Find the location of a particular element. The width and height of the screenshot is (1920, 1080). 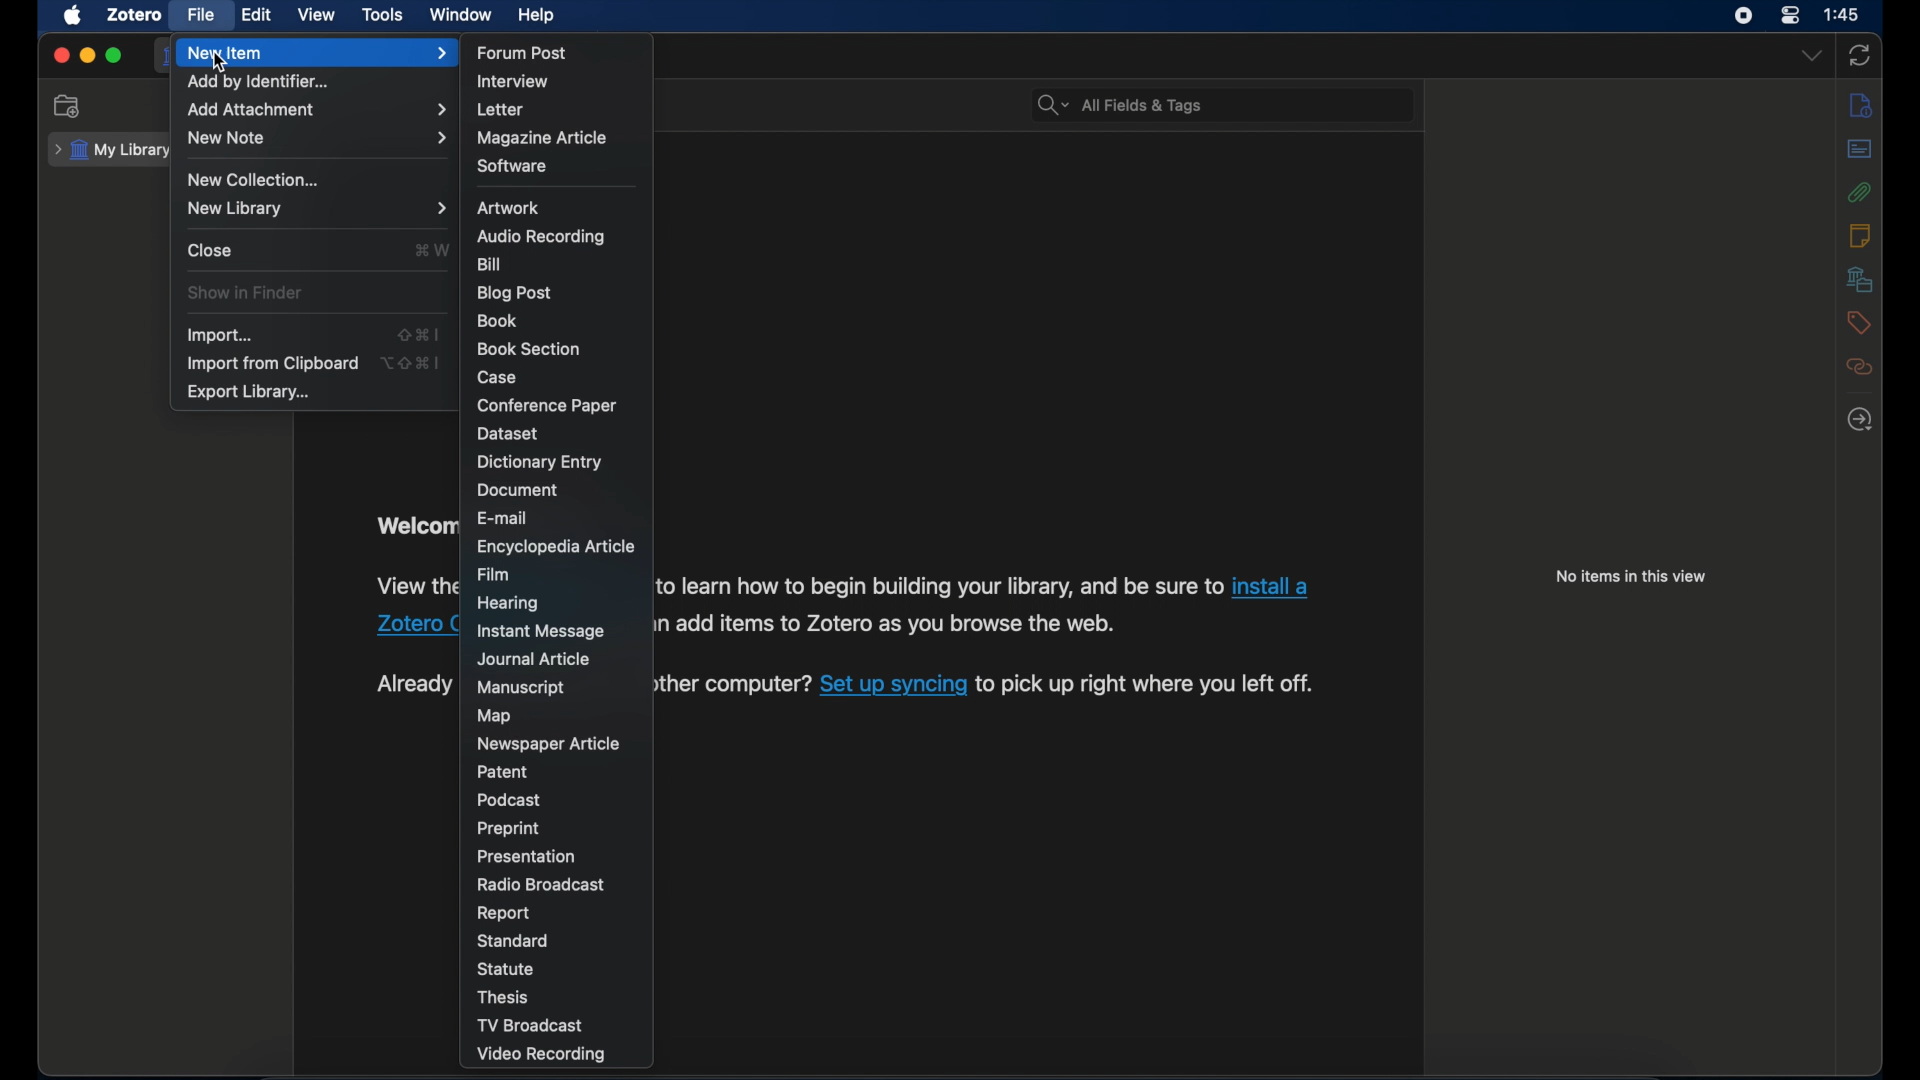

libraries is located at coordinates (1860, 279).